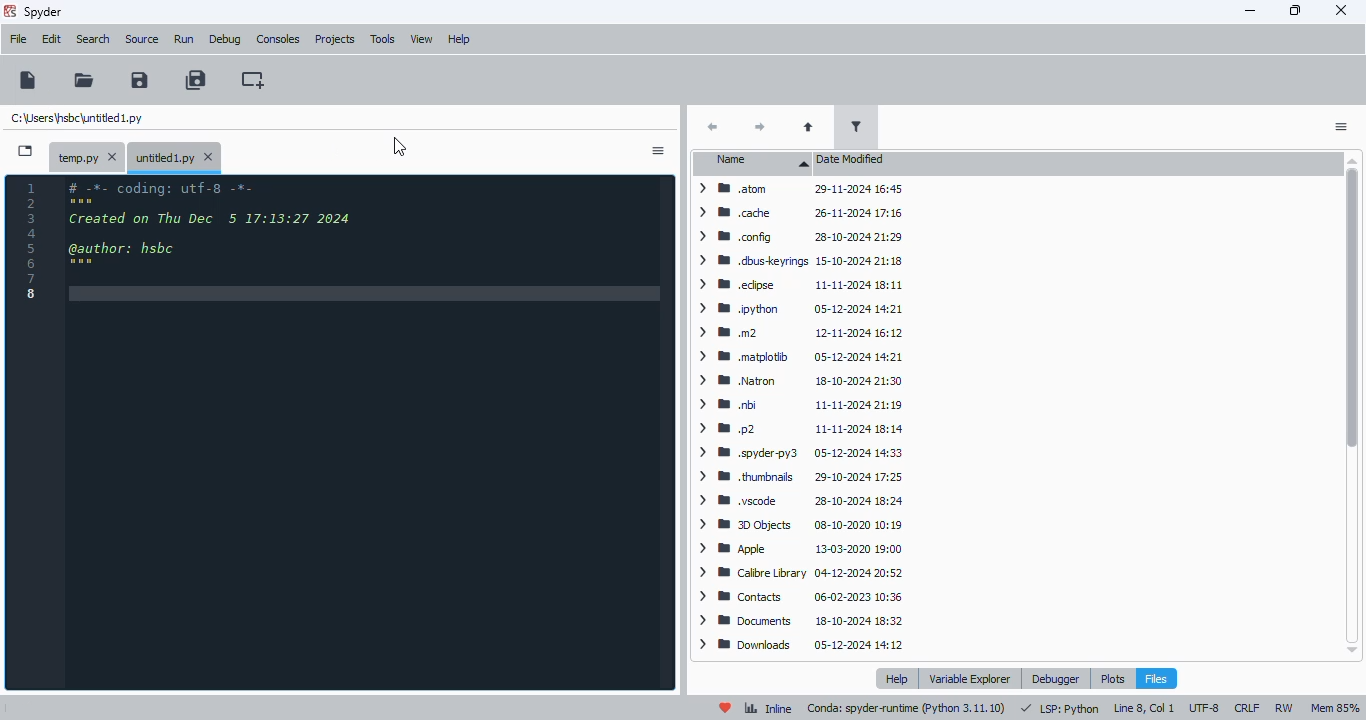 The height and width of the screenshot is (720, 1366). What do you see at coordinates (78, 119) in the screenshot?
I see `untitled1.py` at bounding box center [78, 119].